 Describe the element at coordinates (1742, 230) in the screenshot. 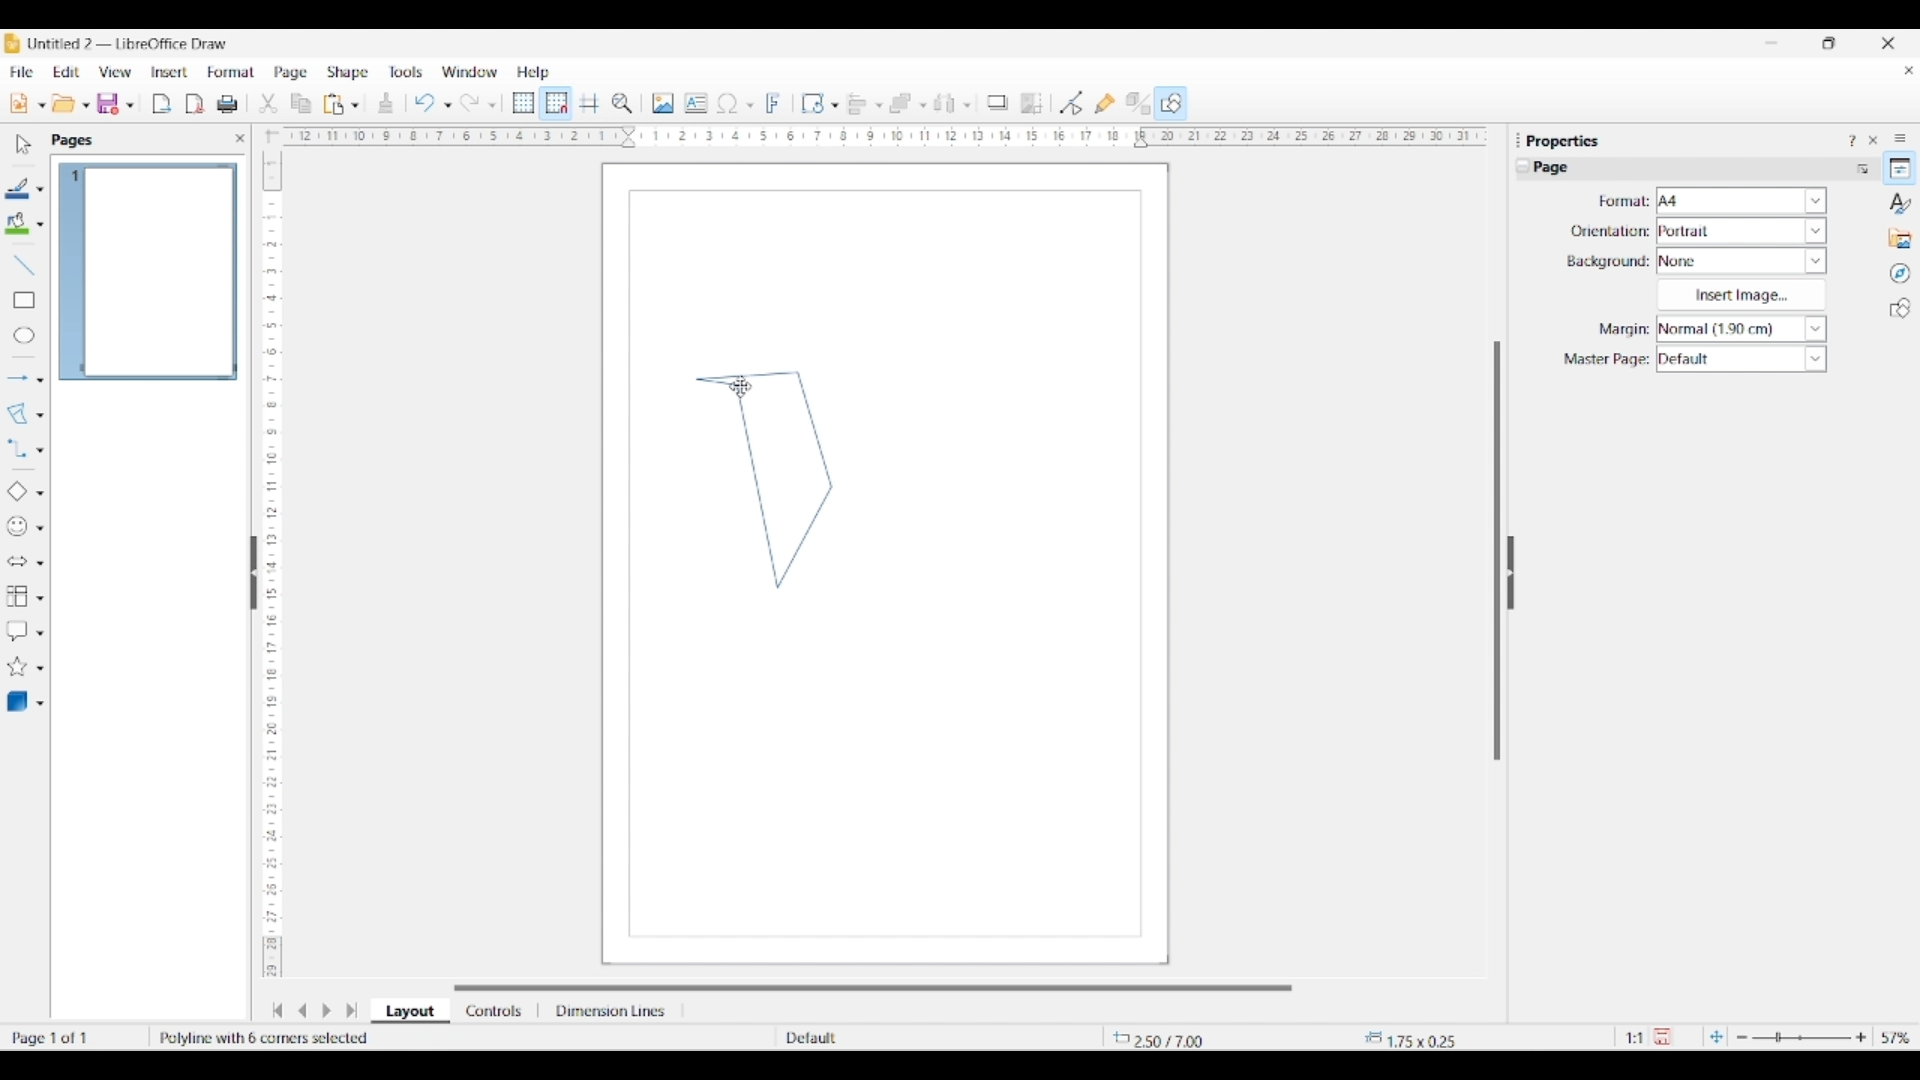

I see `Orientation options` at that location.